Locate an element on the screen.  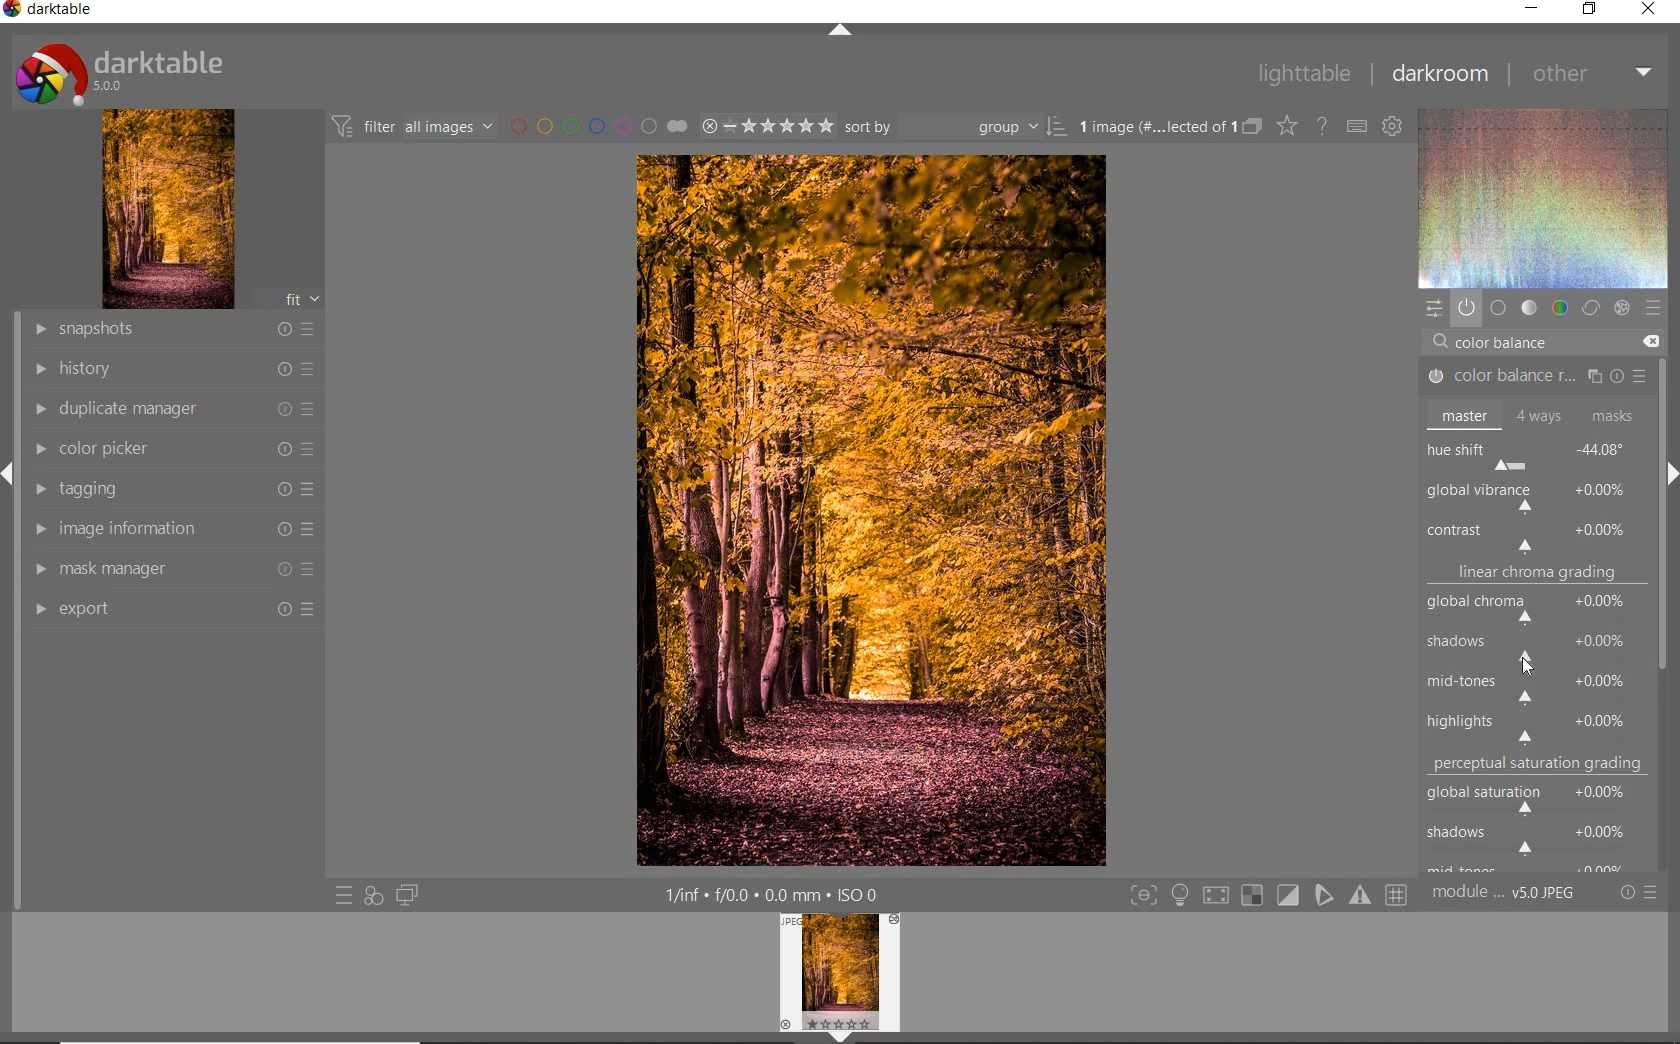
image is located at coordinates (169, 209).